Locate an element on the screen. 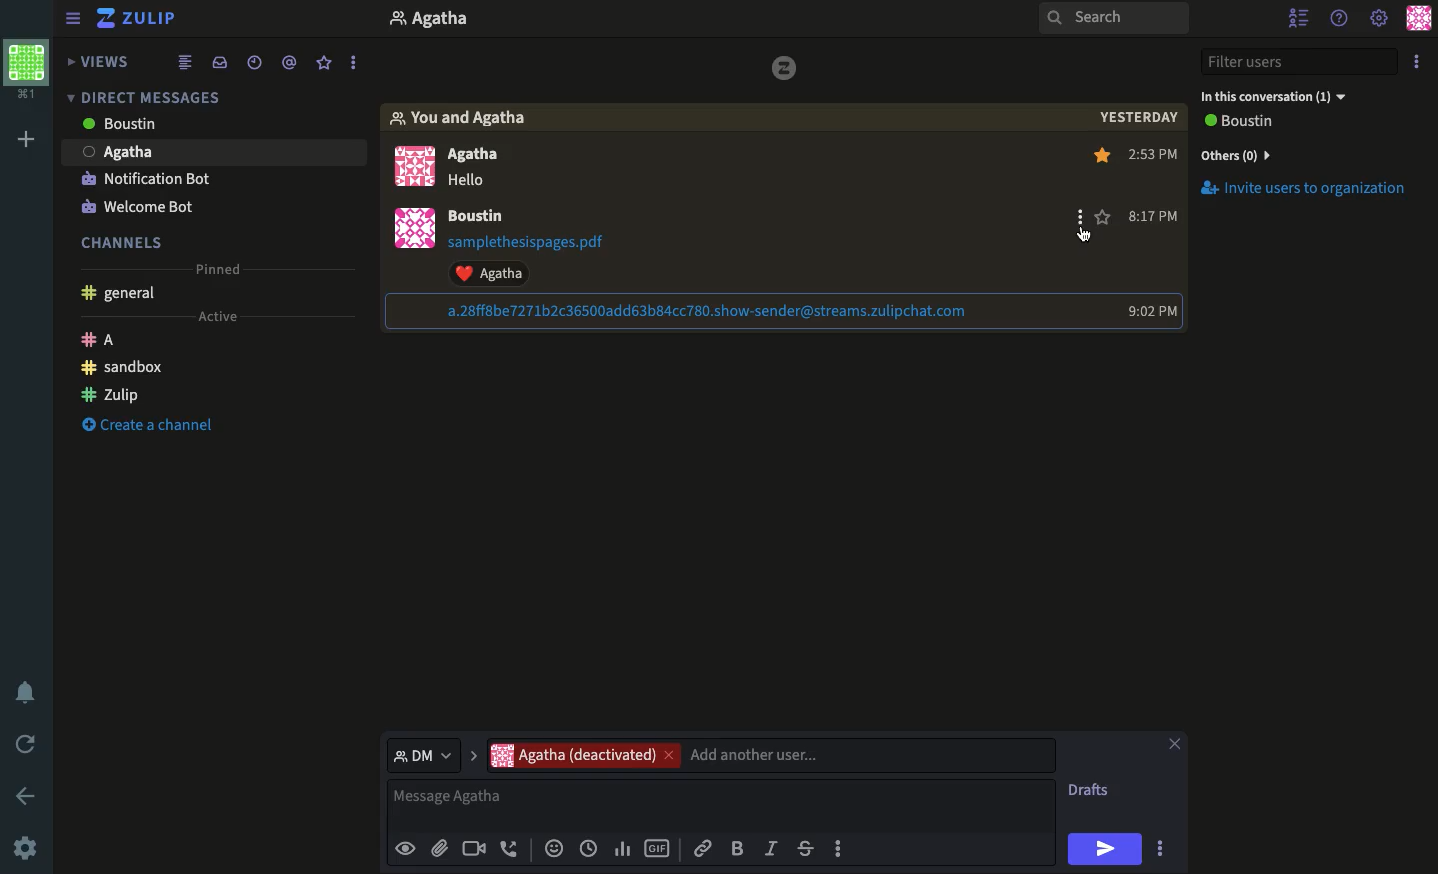 The width and height of the screenshot is (1438, 874). Add is located at coordinates (26, 142).